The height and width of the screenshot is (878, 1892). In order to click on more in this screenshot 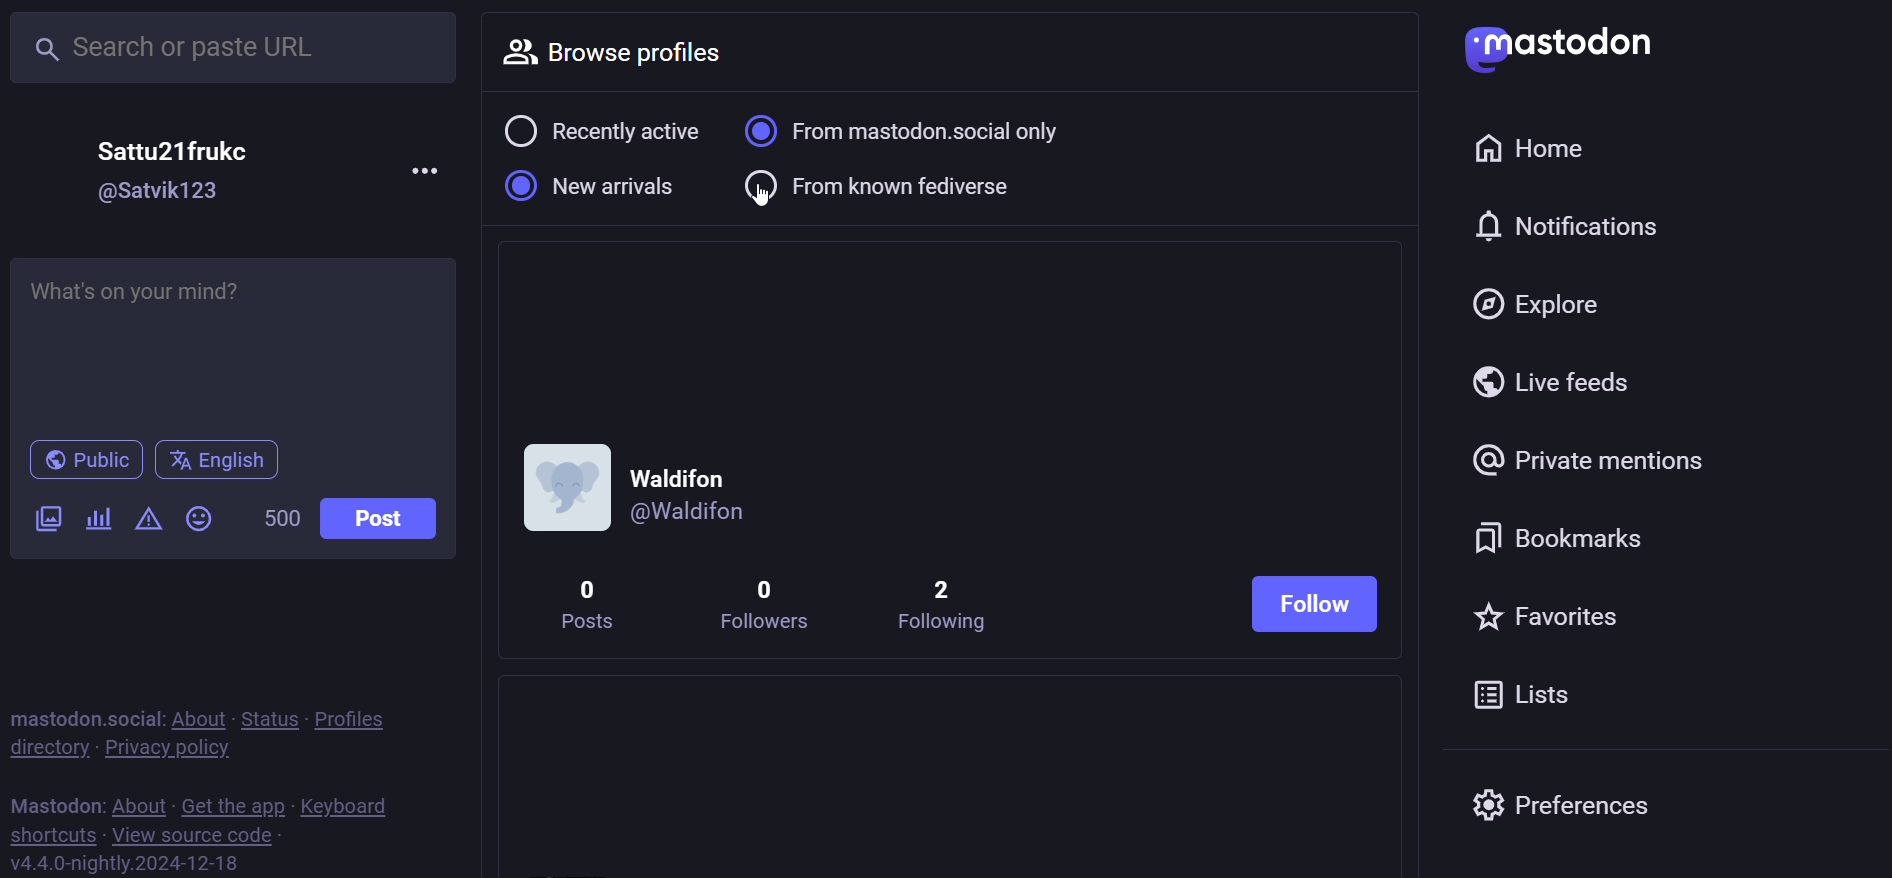, I will do `click(429, 171)`.